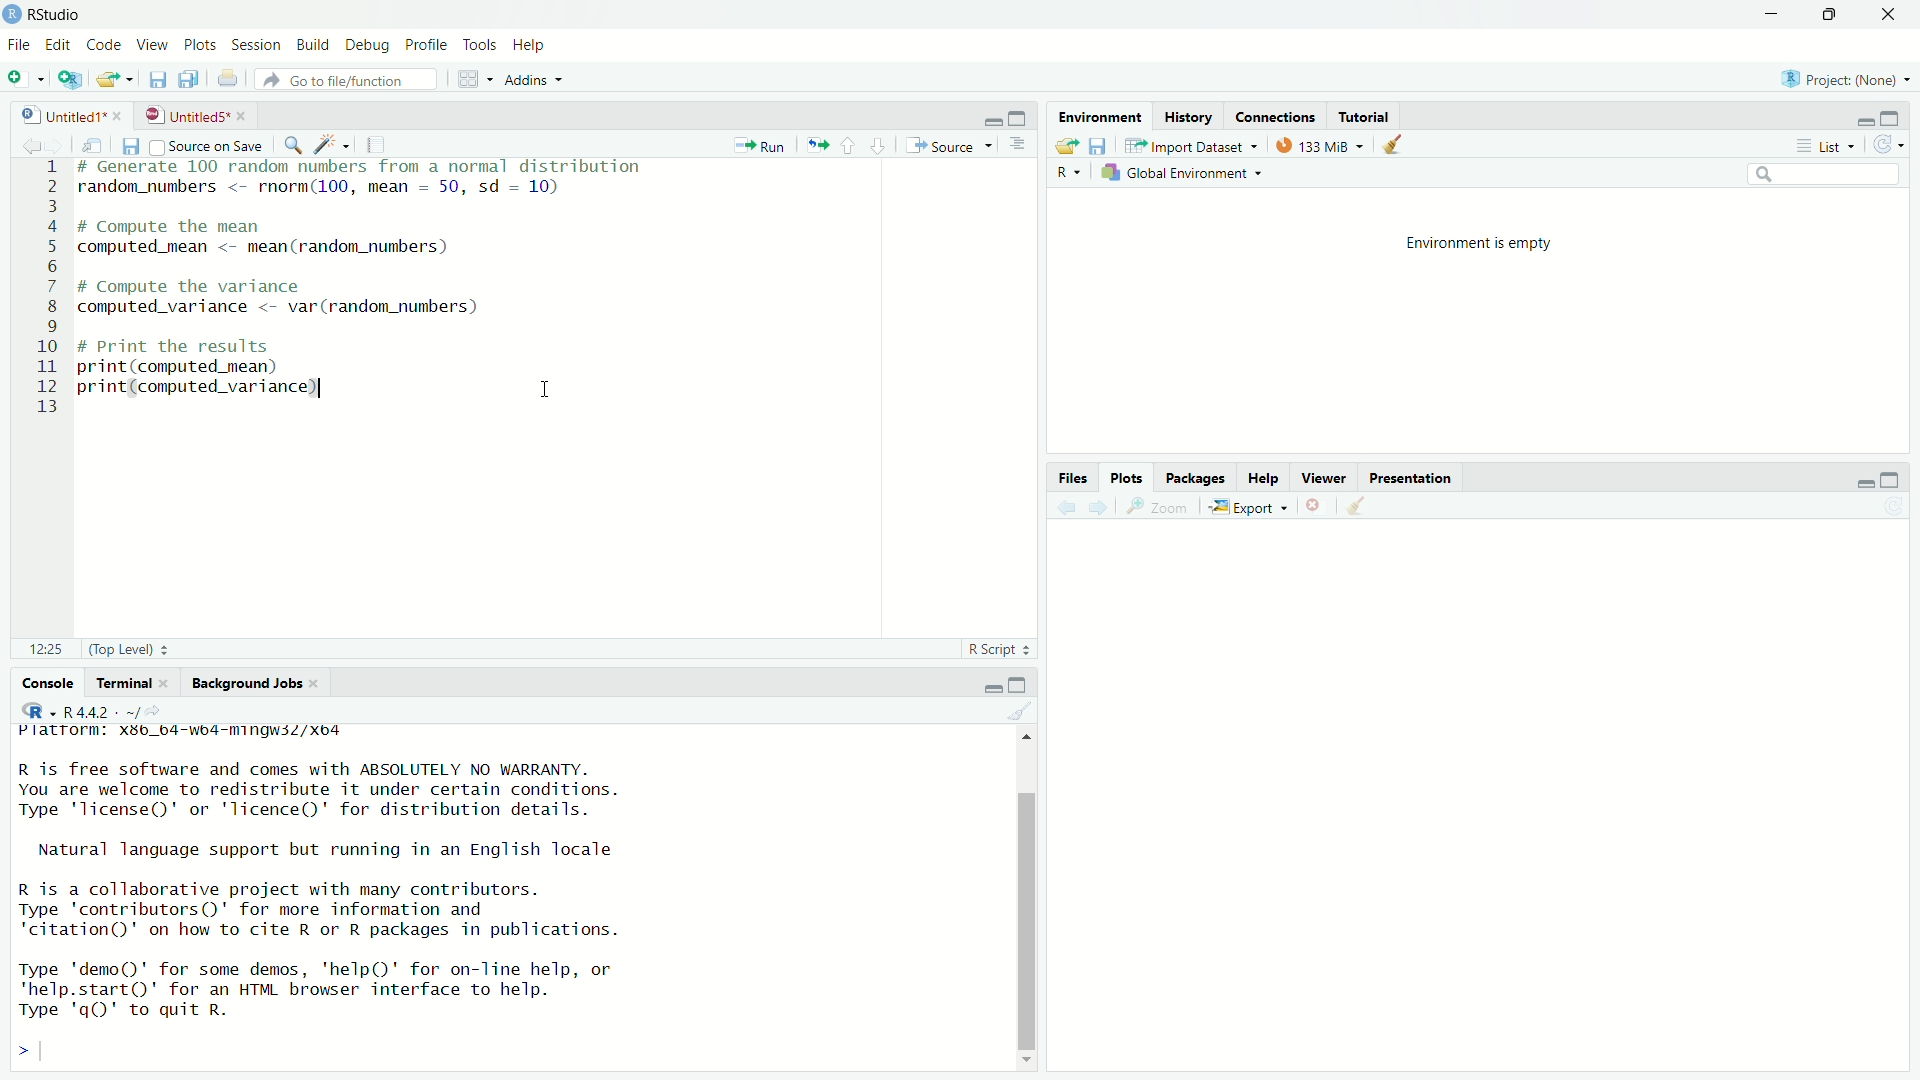 This screenshot has height=1080, width=1920. What do you see at coordinates (1317, 144) in the screenshot?
I see `133 MiB` at bounding box center [1317, 144].